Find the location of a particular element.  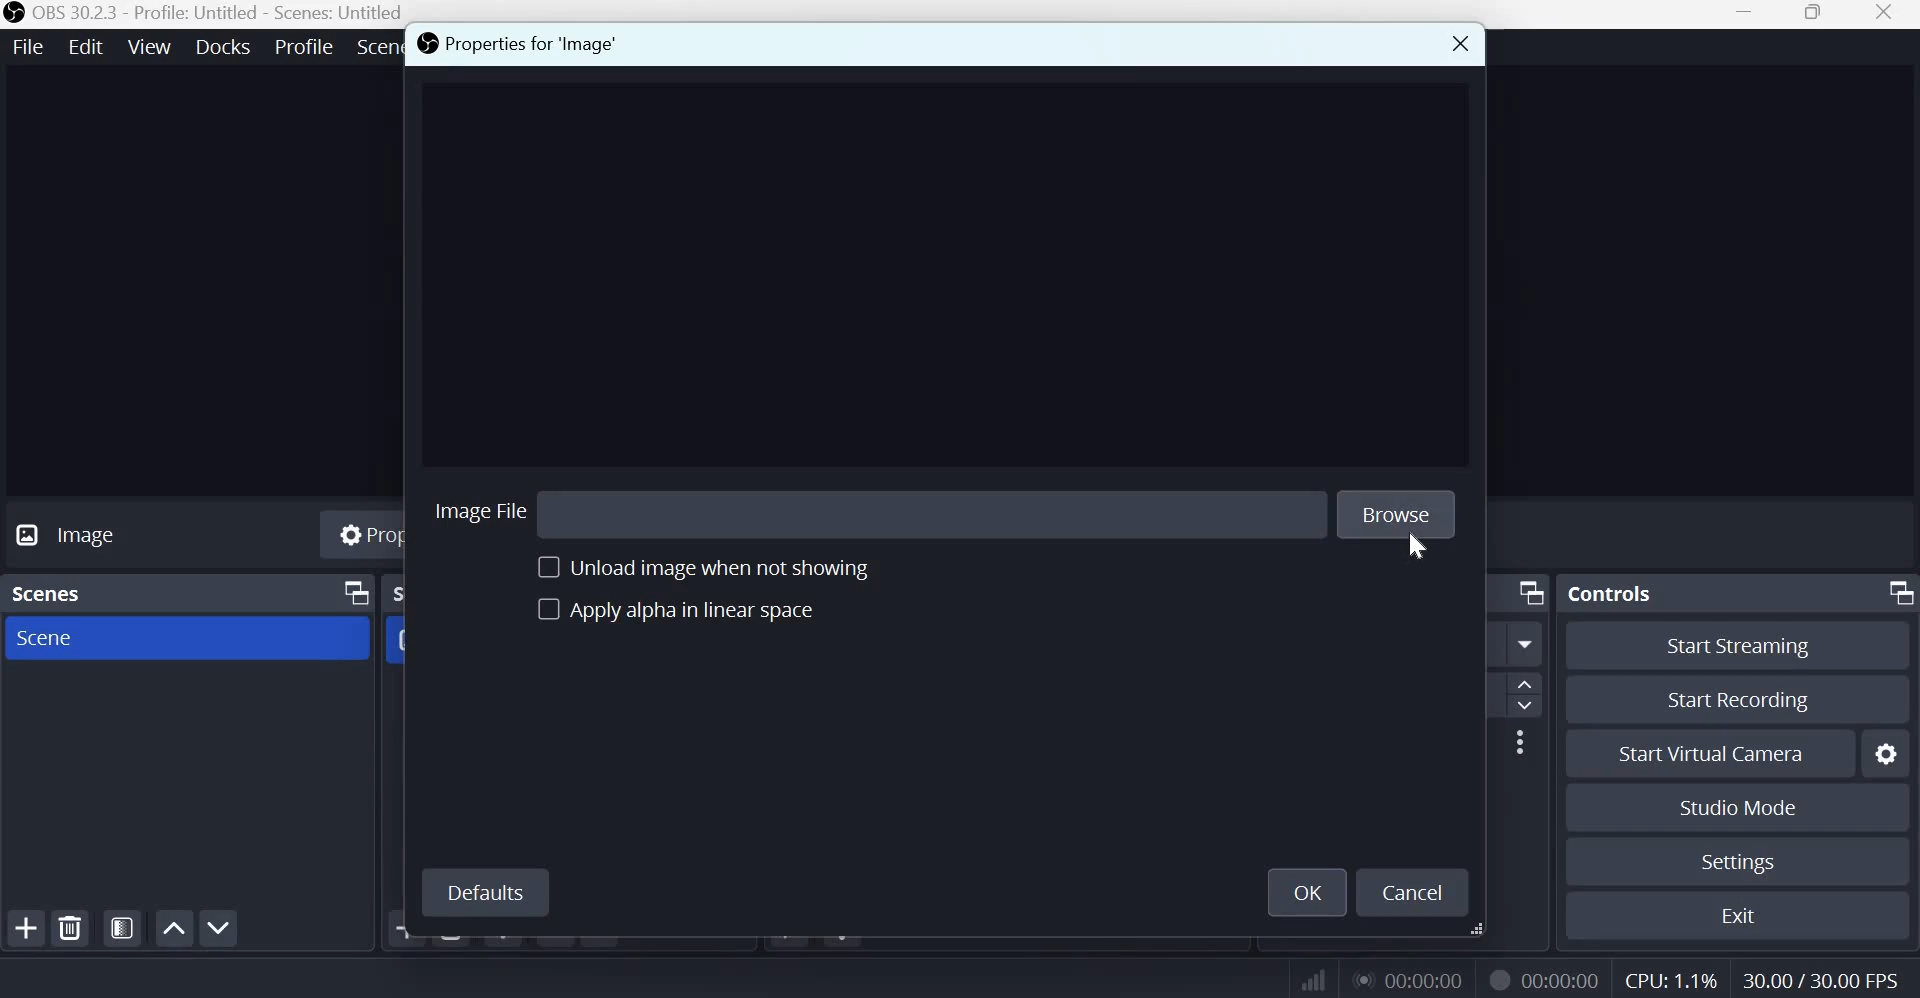

Start streaming is located at coordinates (1740, 647).